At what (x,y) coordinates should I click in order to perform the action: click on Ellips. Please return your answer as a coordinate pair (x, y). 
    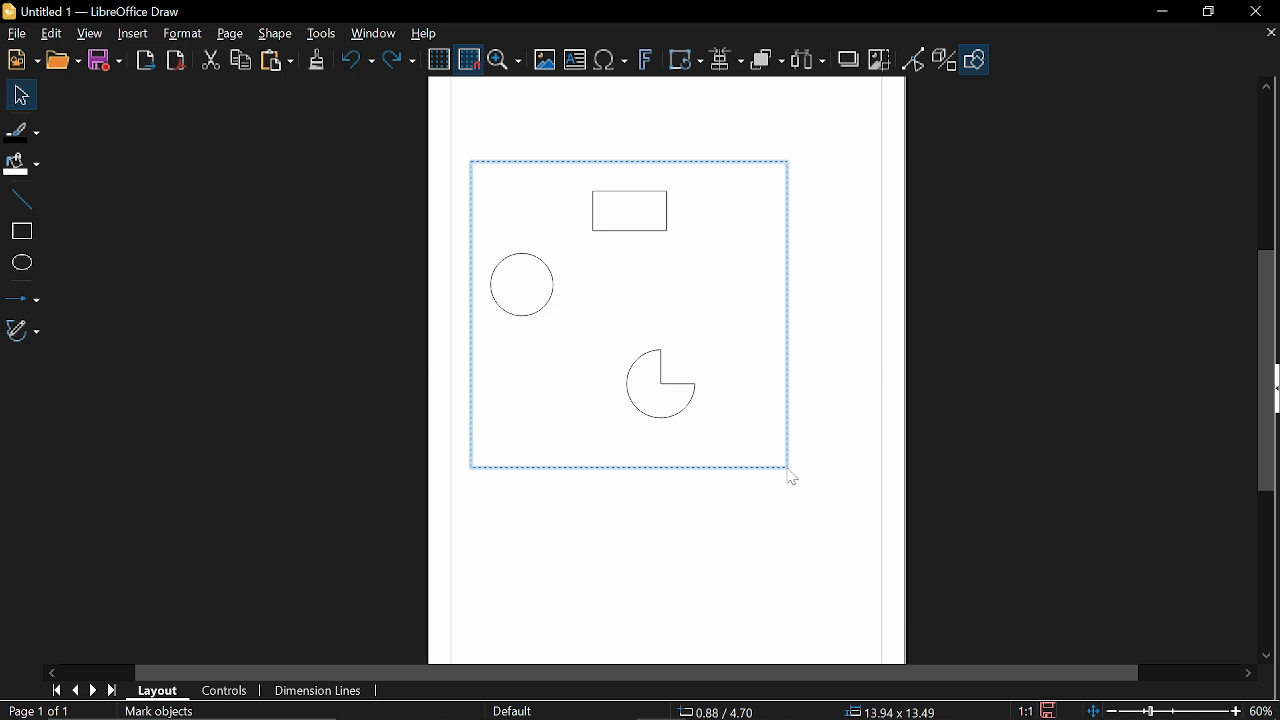
    Looking at the image, I should click on (20, 262).